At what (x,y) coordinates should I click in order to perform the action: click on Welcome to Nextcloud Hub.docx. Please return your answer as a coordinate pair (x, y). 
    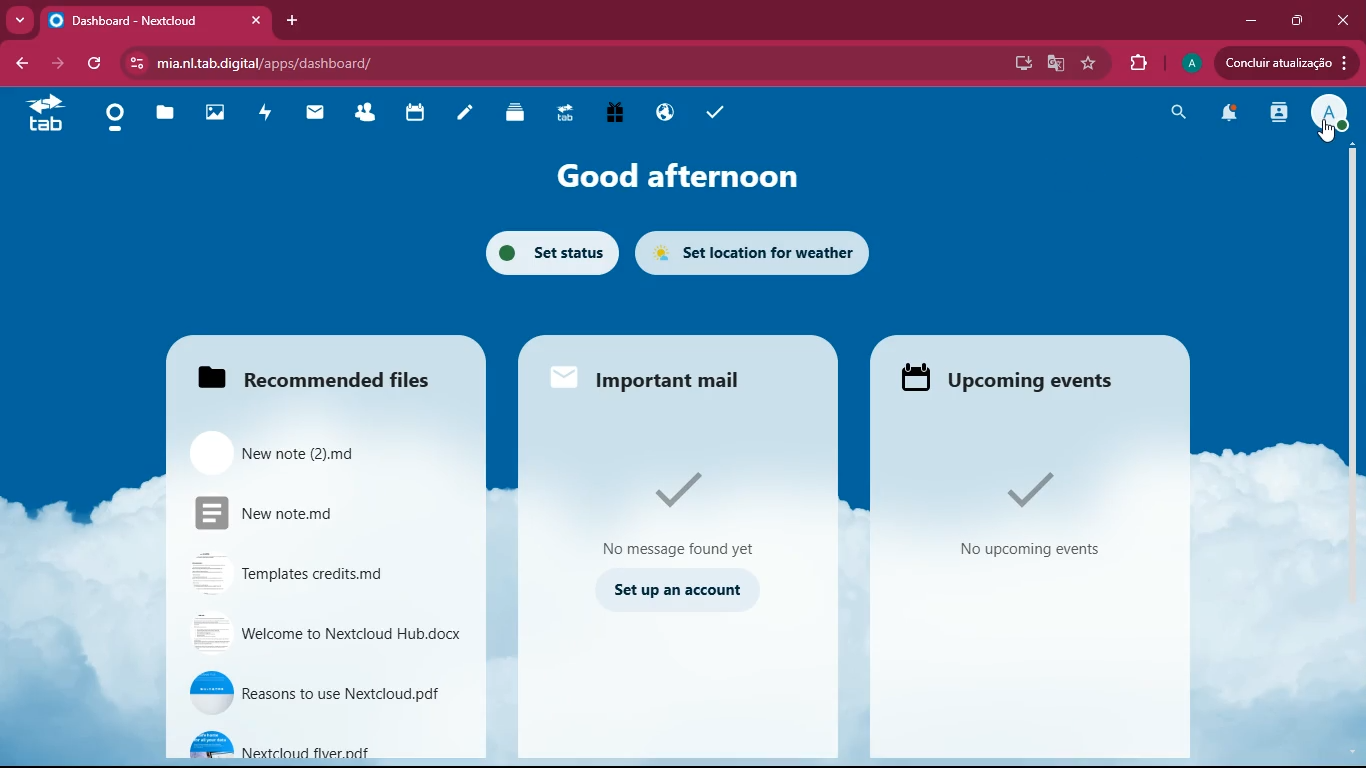
    Looking at the image, I should click on (312, 635).